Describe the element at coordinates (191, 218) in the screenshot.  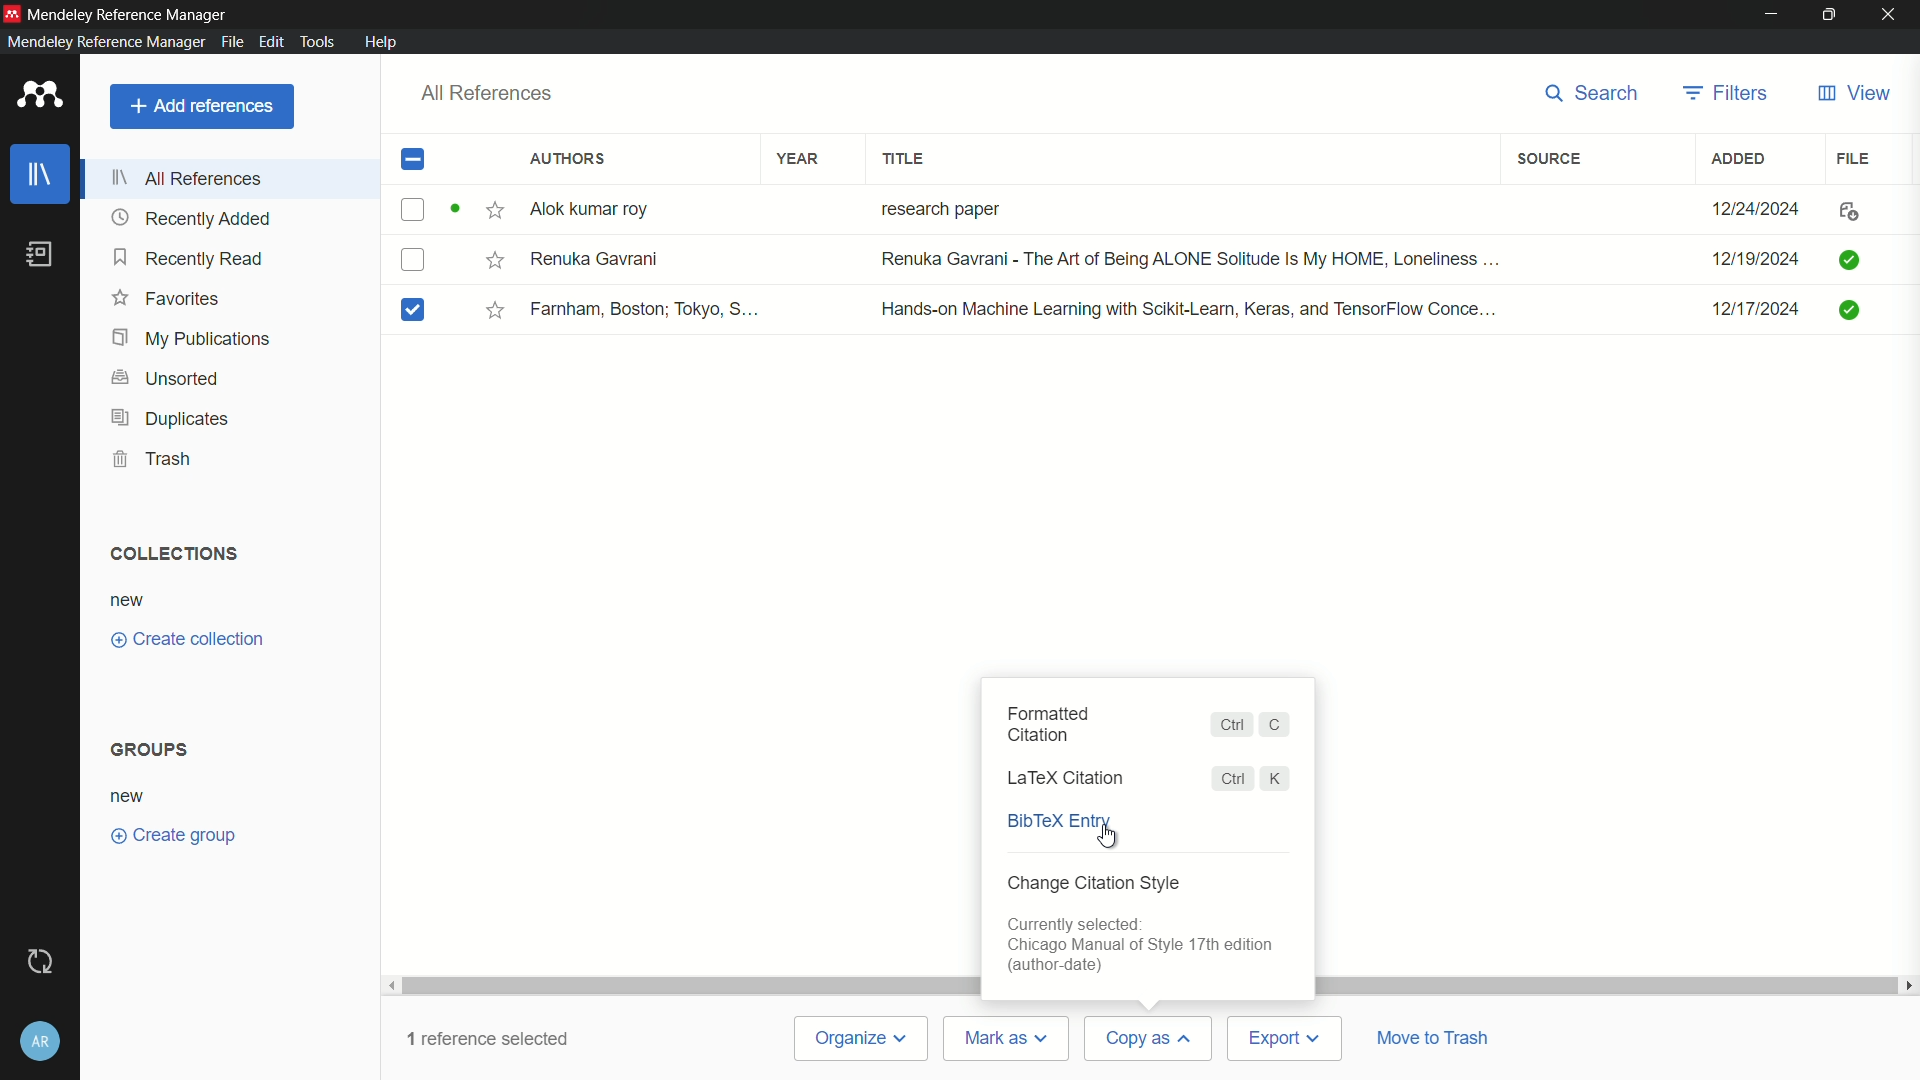
I see `recently added` at that location.